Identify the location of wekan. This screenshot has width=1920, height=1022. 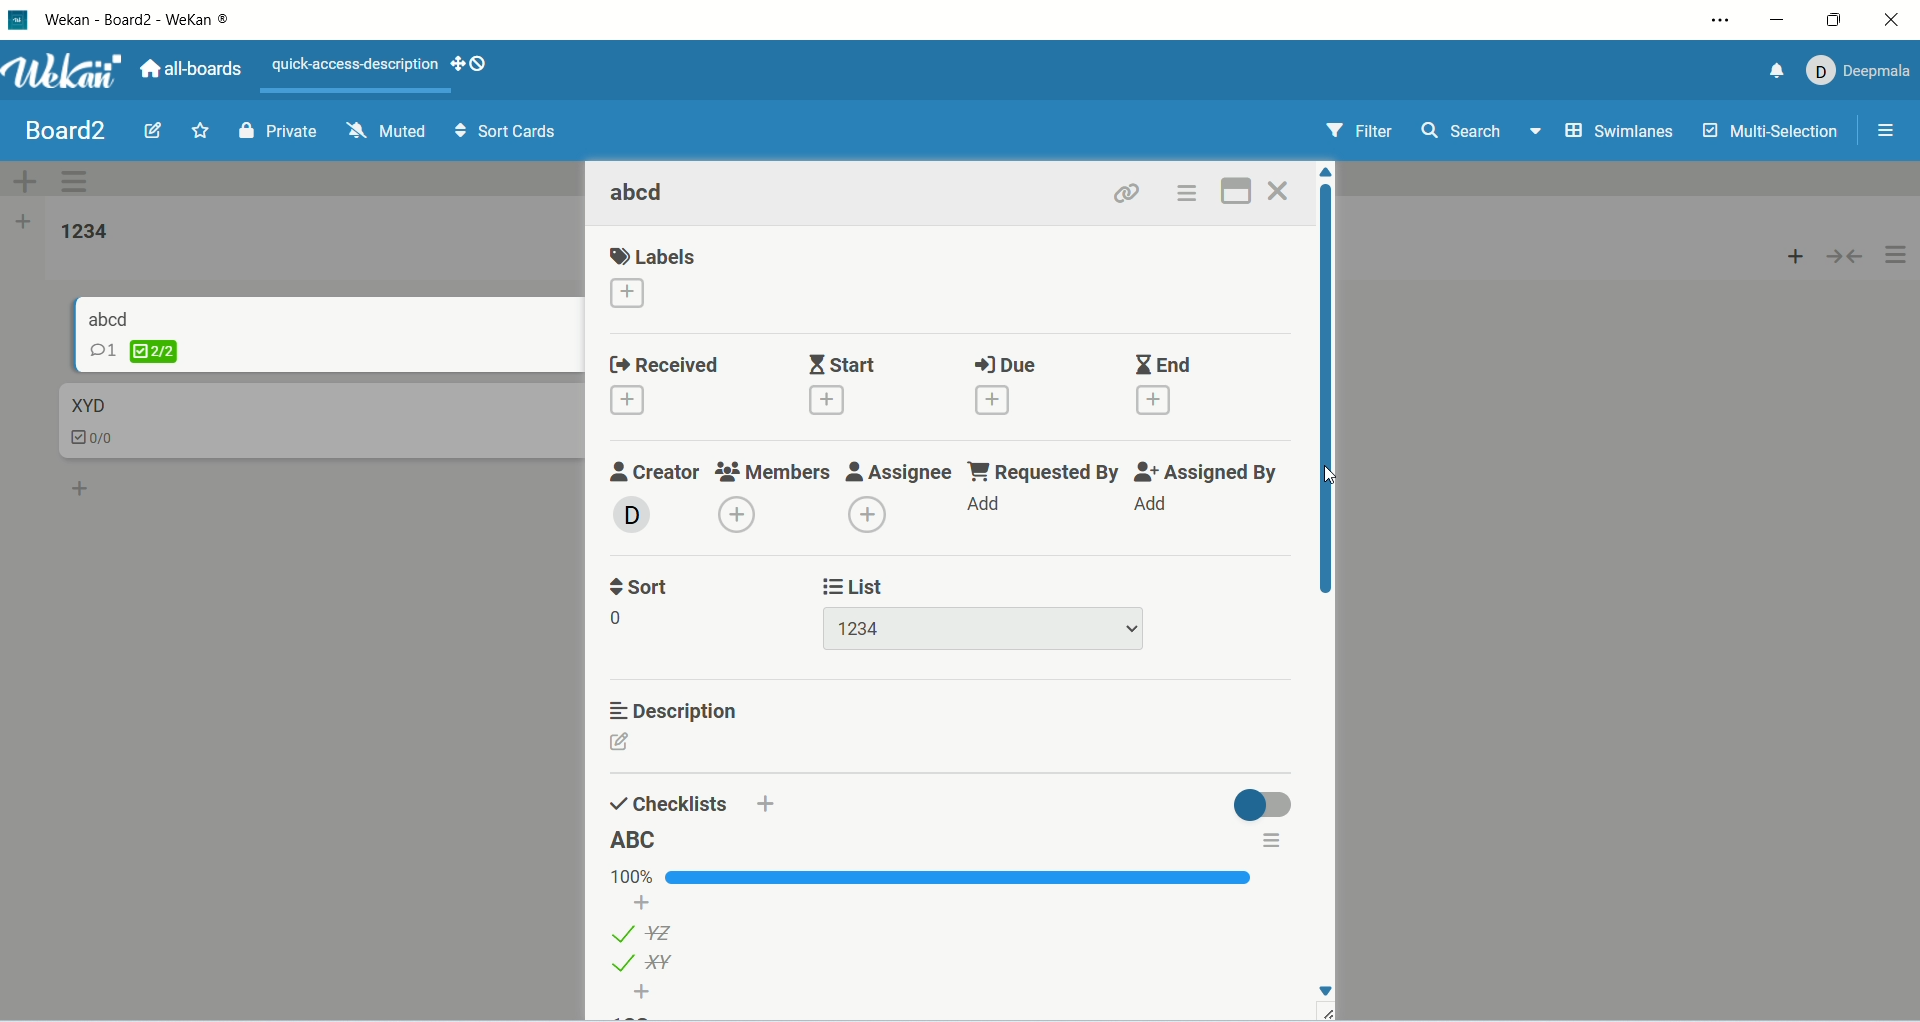
(63, 70).